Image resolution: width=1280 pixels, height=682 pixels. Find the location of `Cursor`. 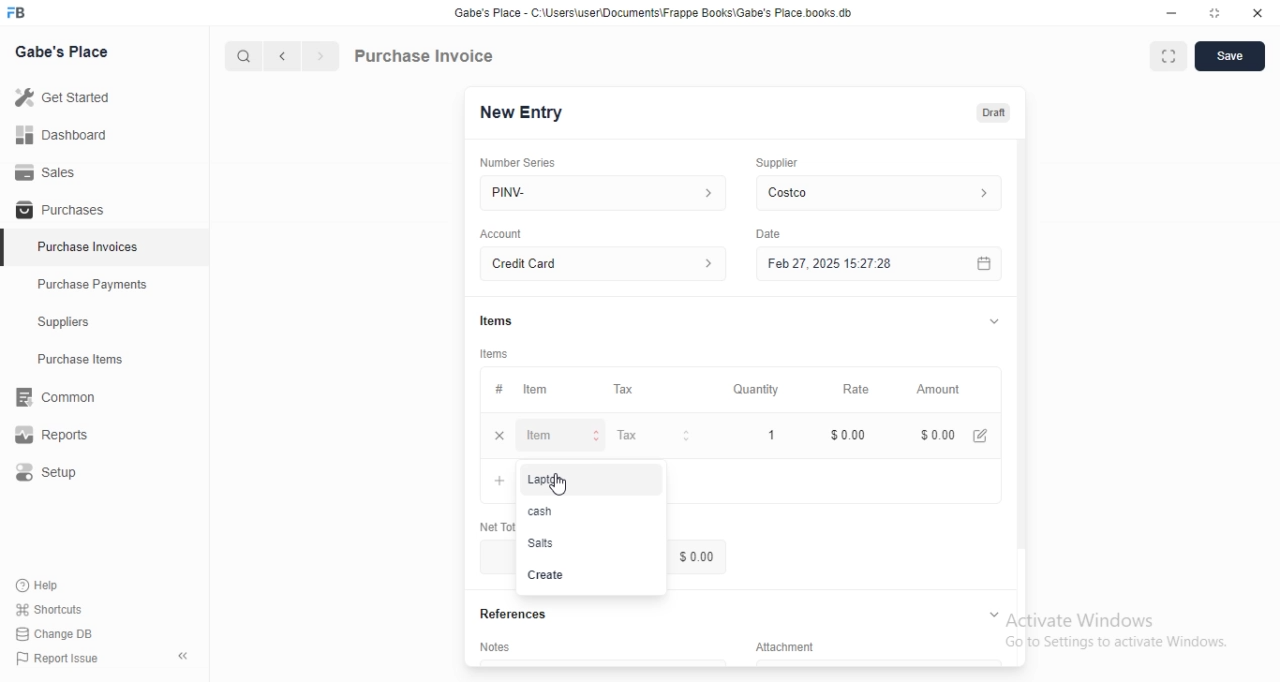

Cursor is located at coordinates (558, 484).